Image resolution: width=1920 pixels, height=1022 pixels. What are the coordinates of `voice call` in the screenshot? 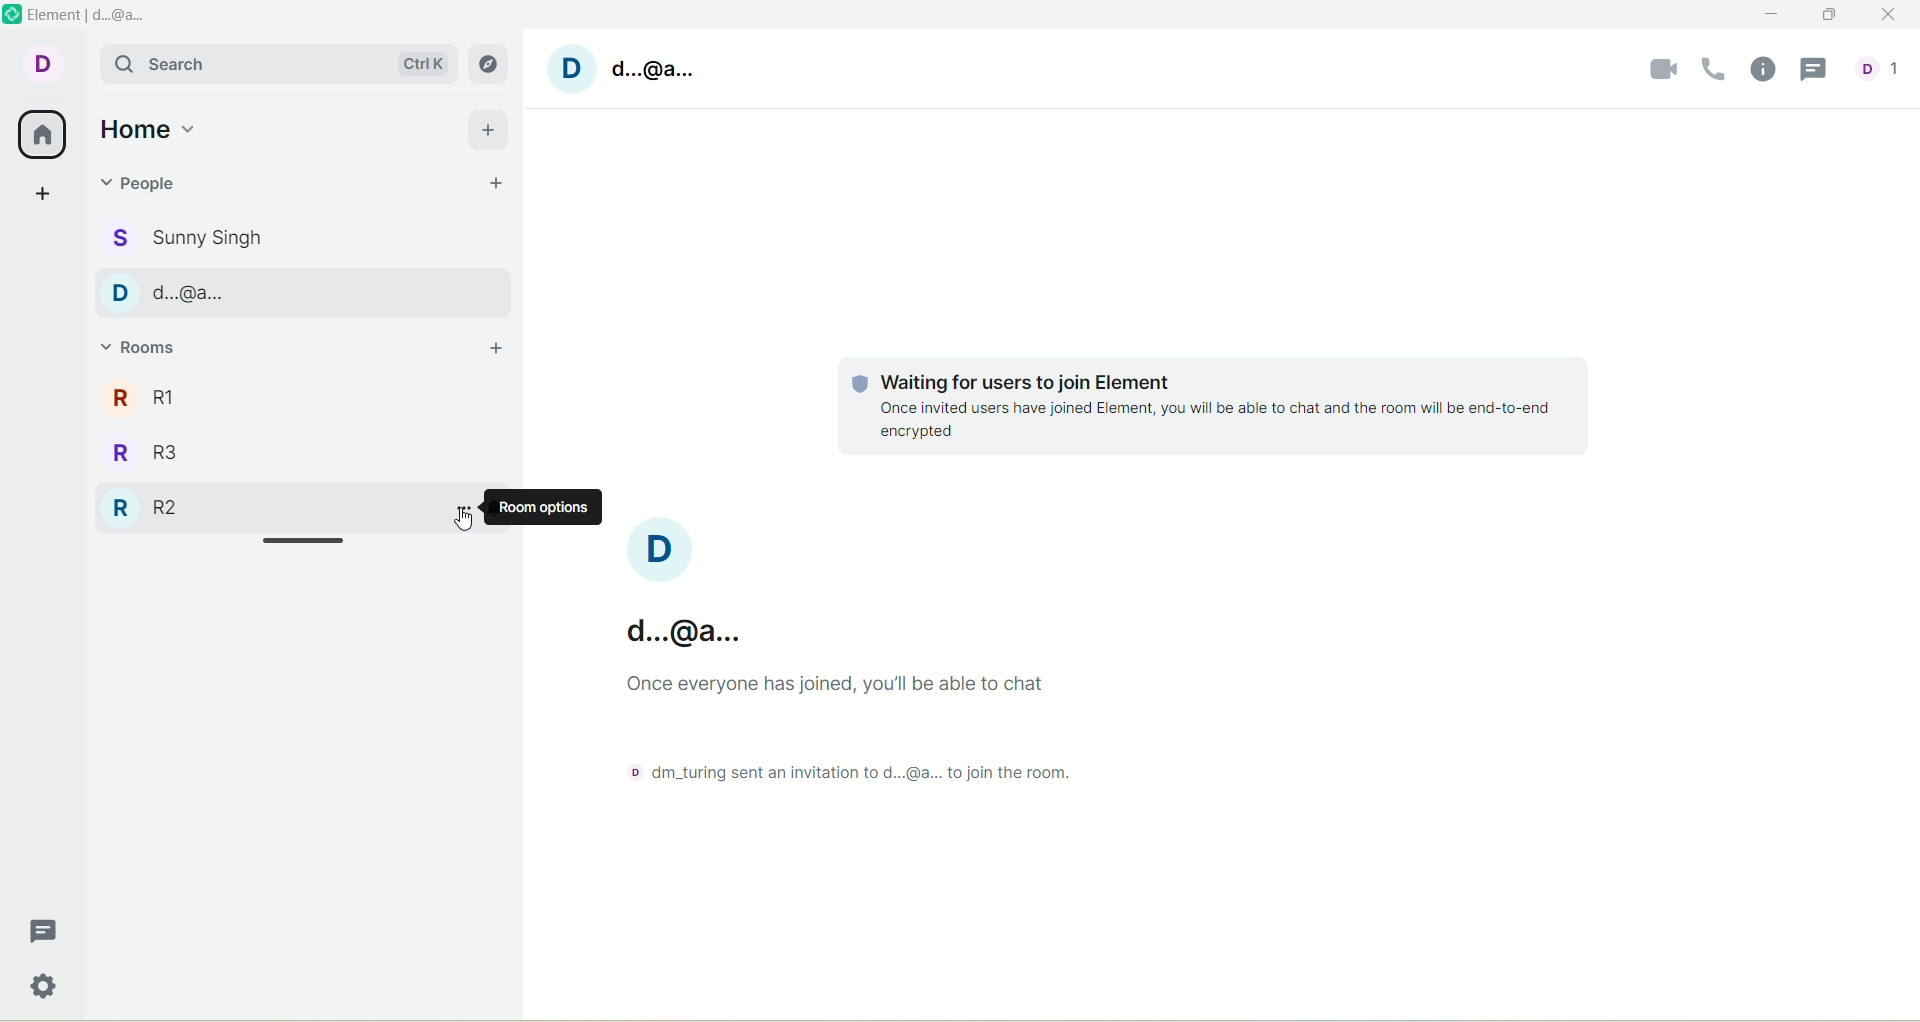 It's located at (1714, 68).